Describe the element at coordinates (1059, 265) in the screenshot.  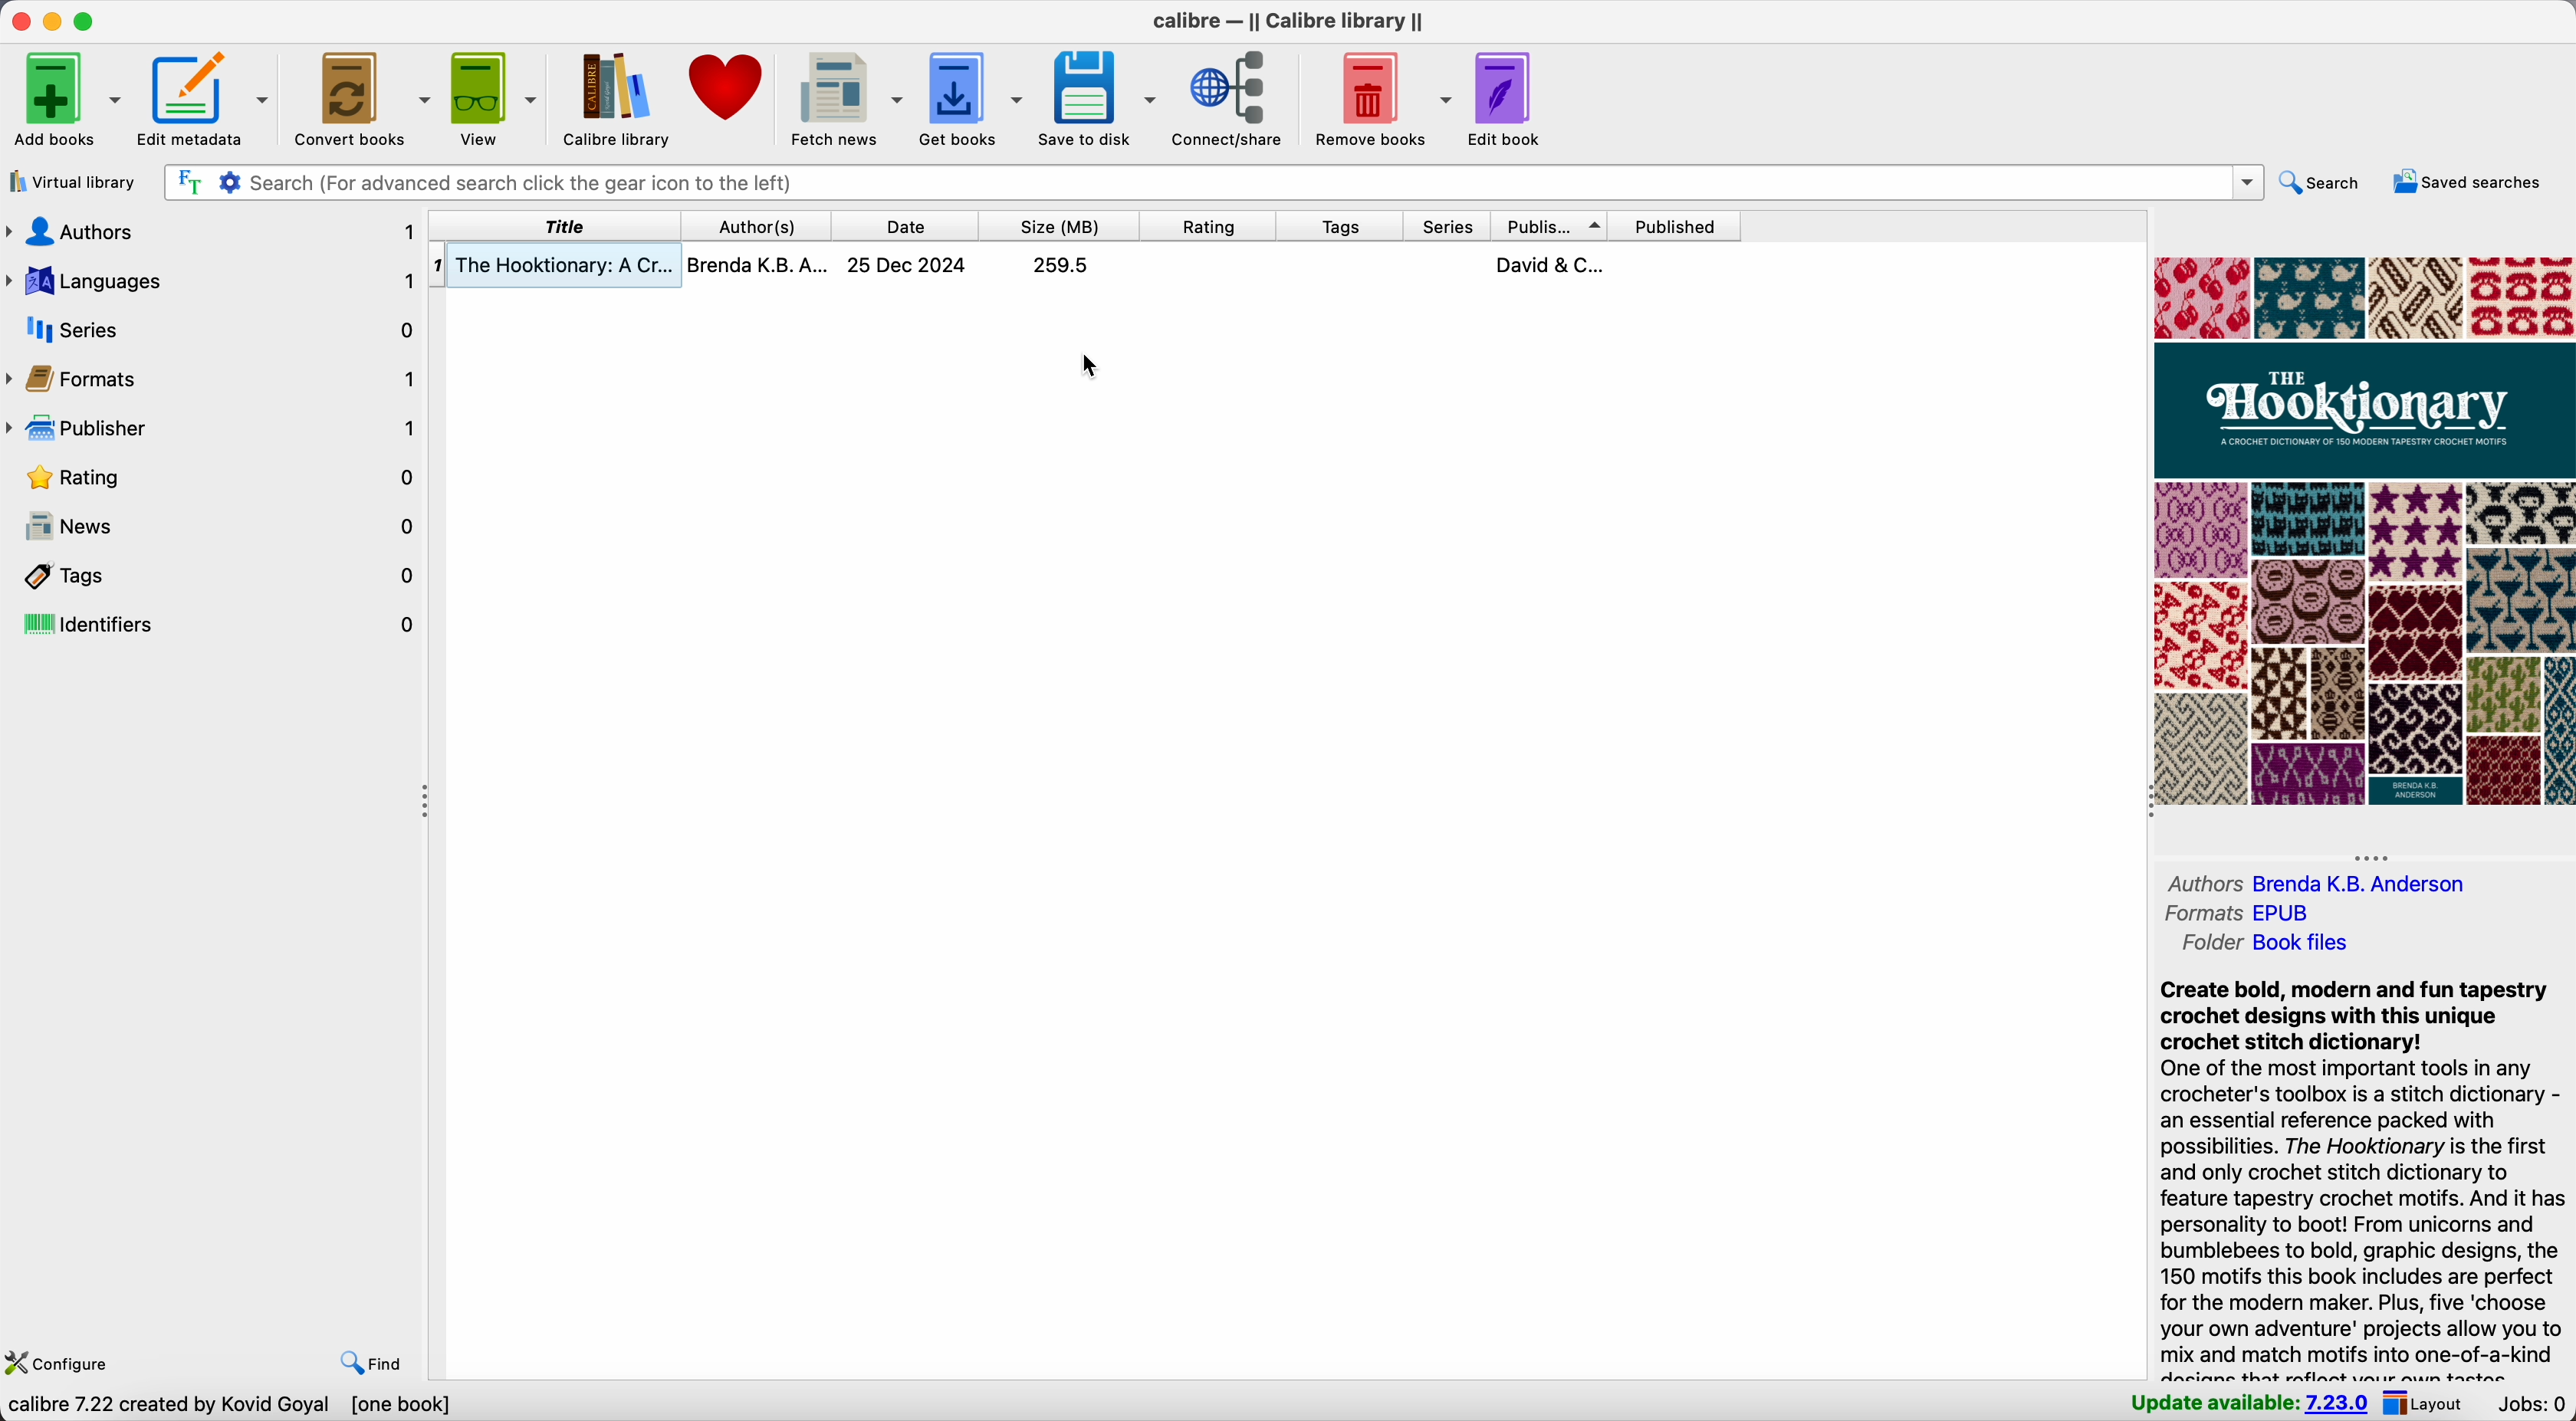
I see `259.5` at that location.